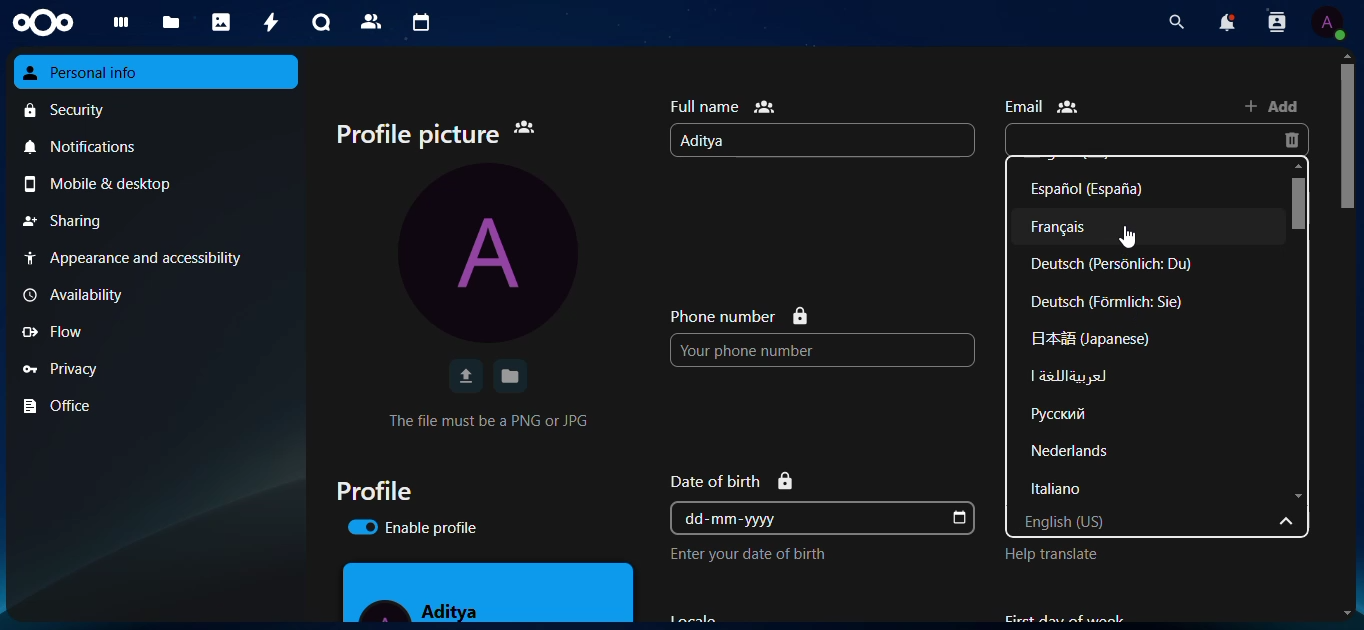 Image resolution: width=1364 pixels, height=630 pixels. Describe the element at coordinates (1346, 54) in the screenshot. I see `scroll up` at that location.